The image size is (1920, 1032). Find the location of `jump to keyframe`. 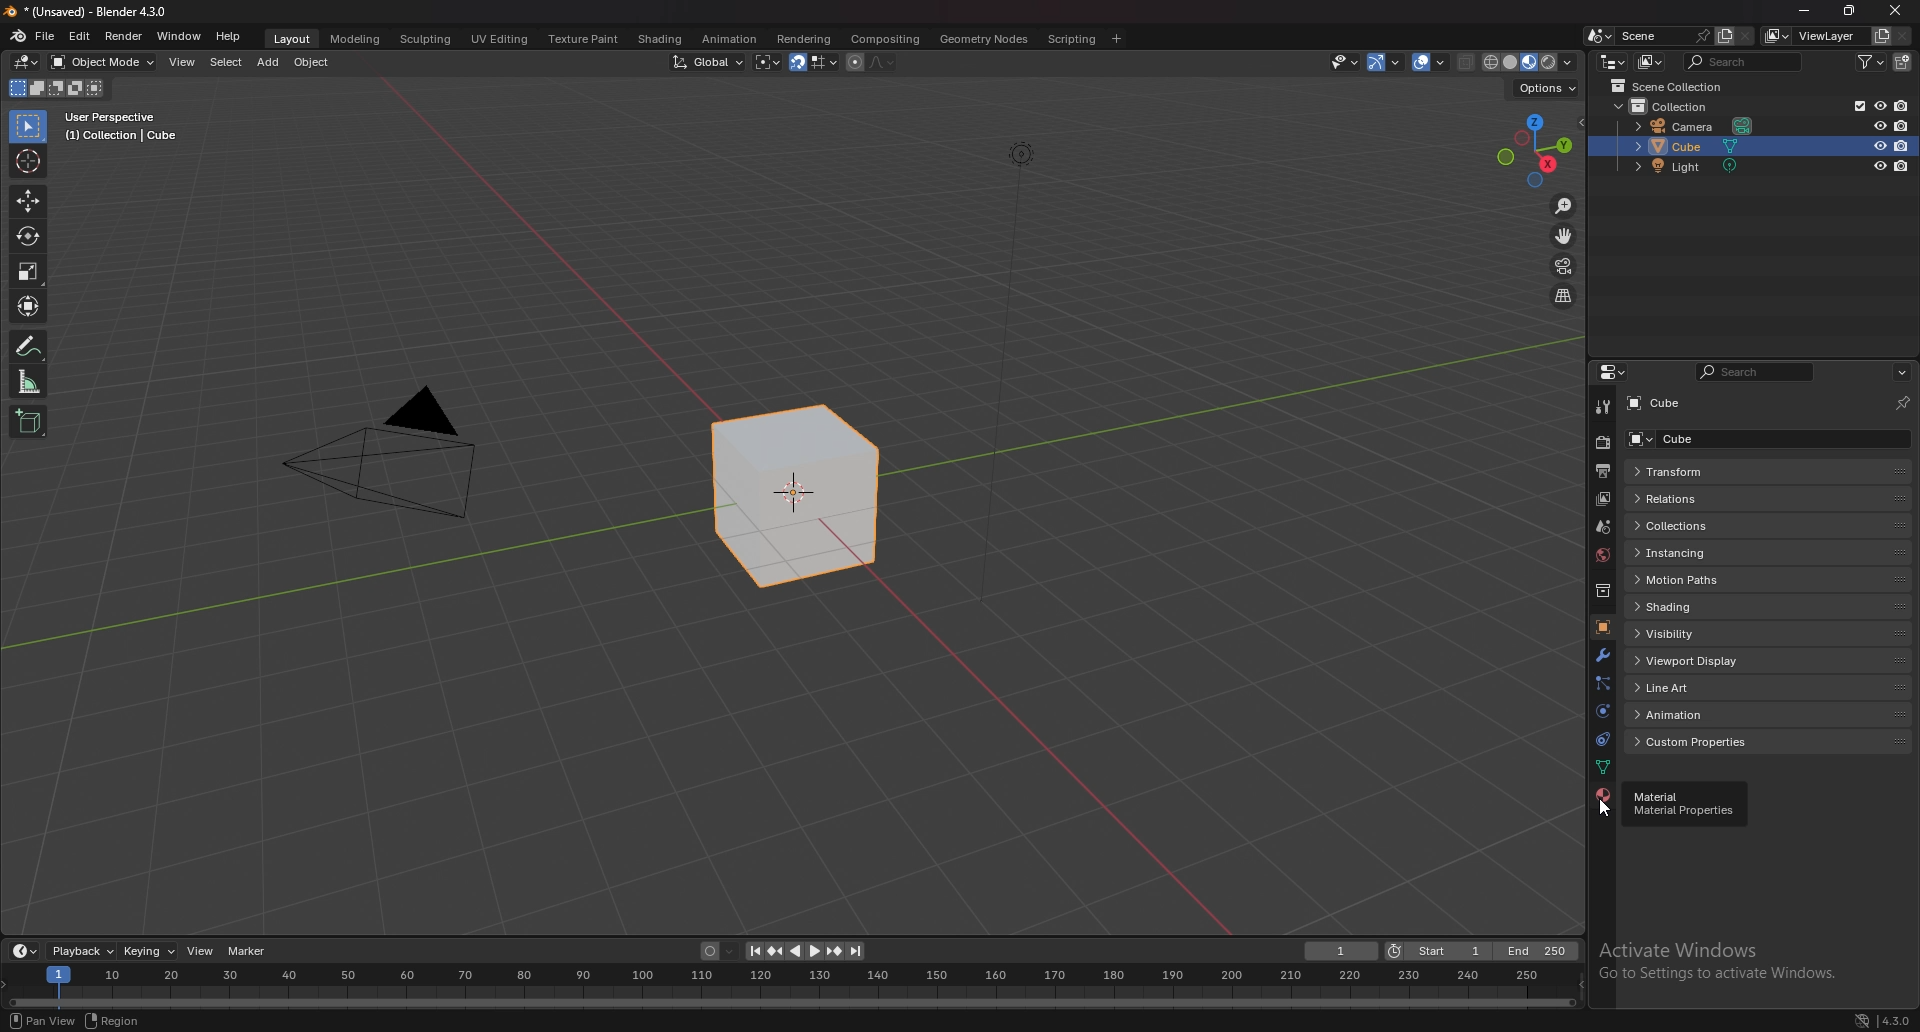

jump to keyframe is located at coordinates (835, 951).